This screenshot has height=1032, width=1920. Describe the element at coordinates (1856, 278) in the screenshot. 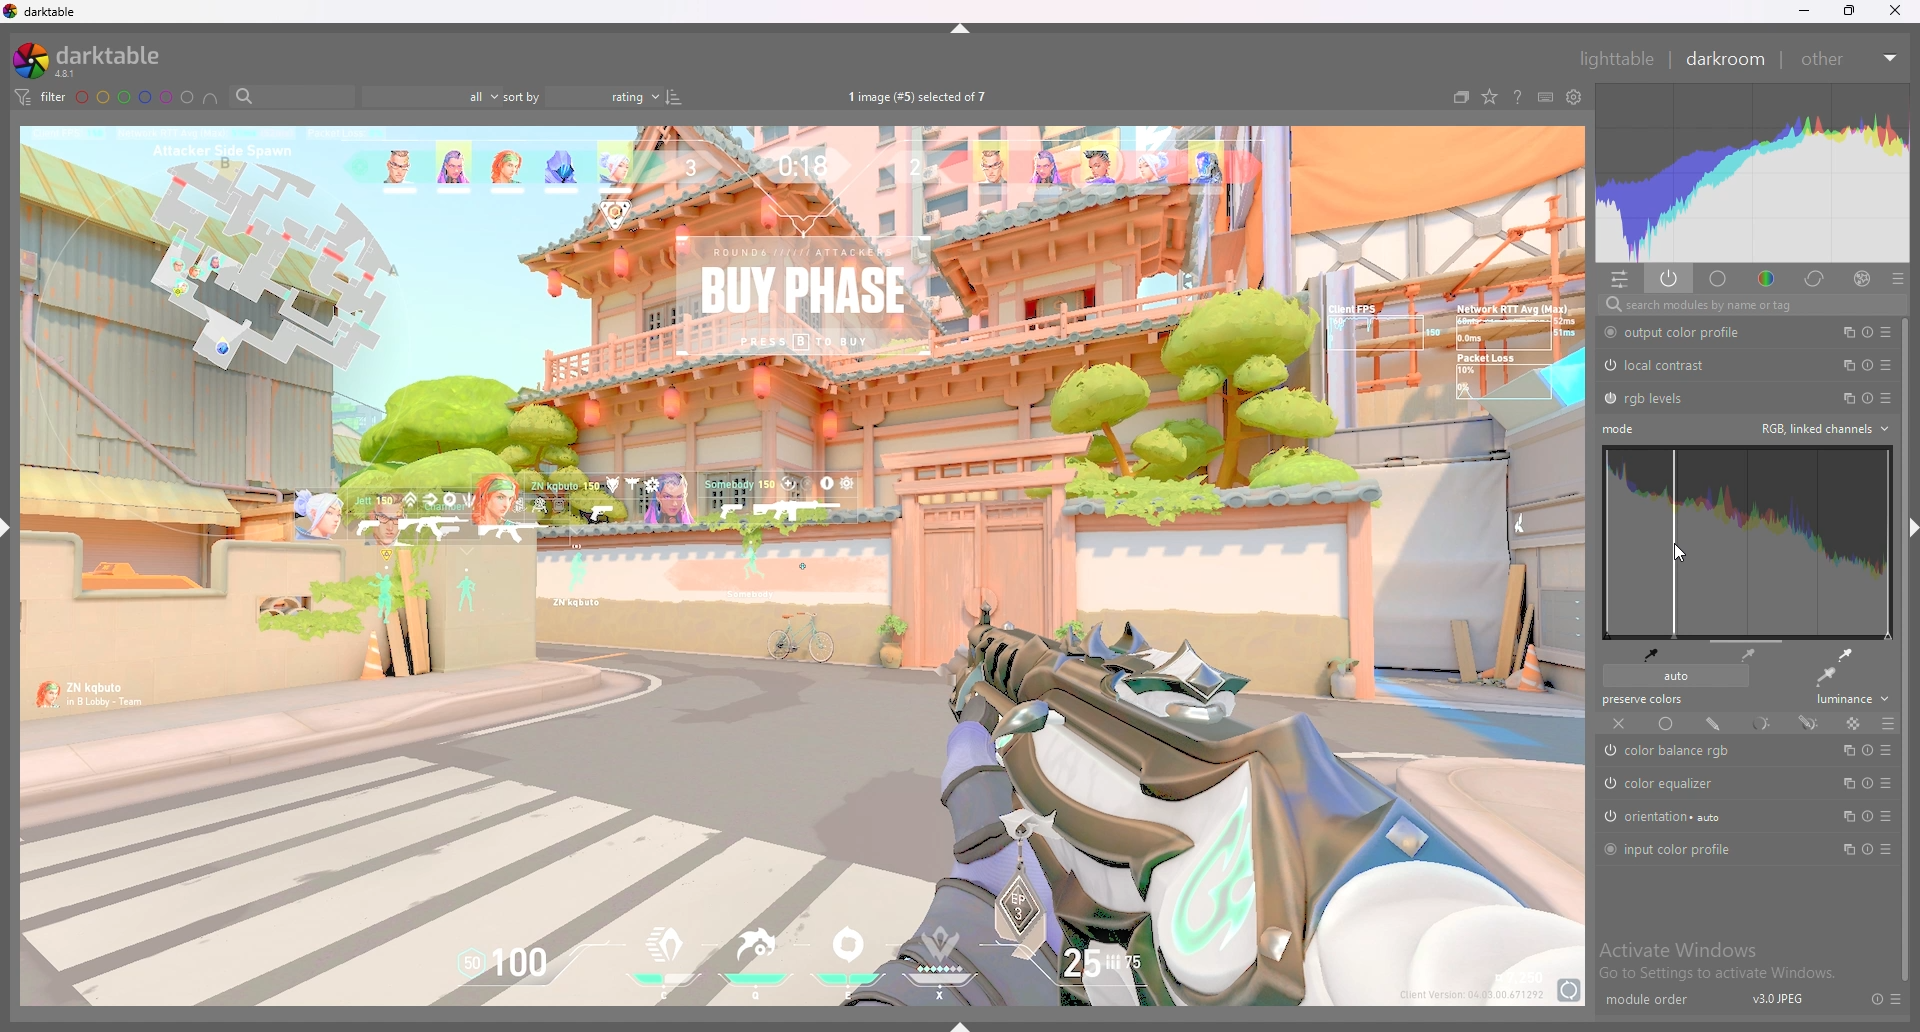

I see `effect` at that location.